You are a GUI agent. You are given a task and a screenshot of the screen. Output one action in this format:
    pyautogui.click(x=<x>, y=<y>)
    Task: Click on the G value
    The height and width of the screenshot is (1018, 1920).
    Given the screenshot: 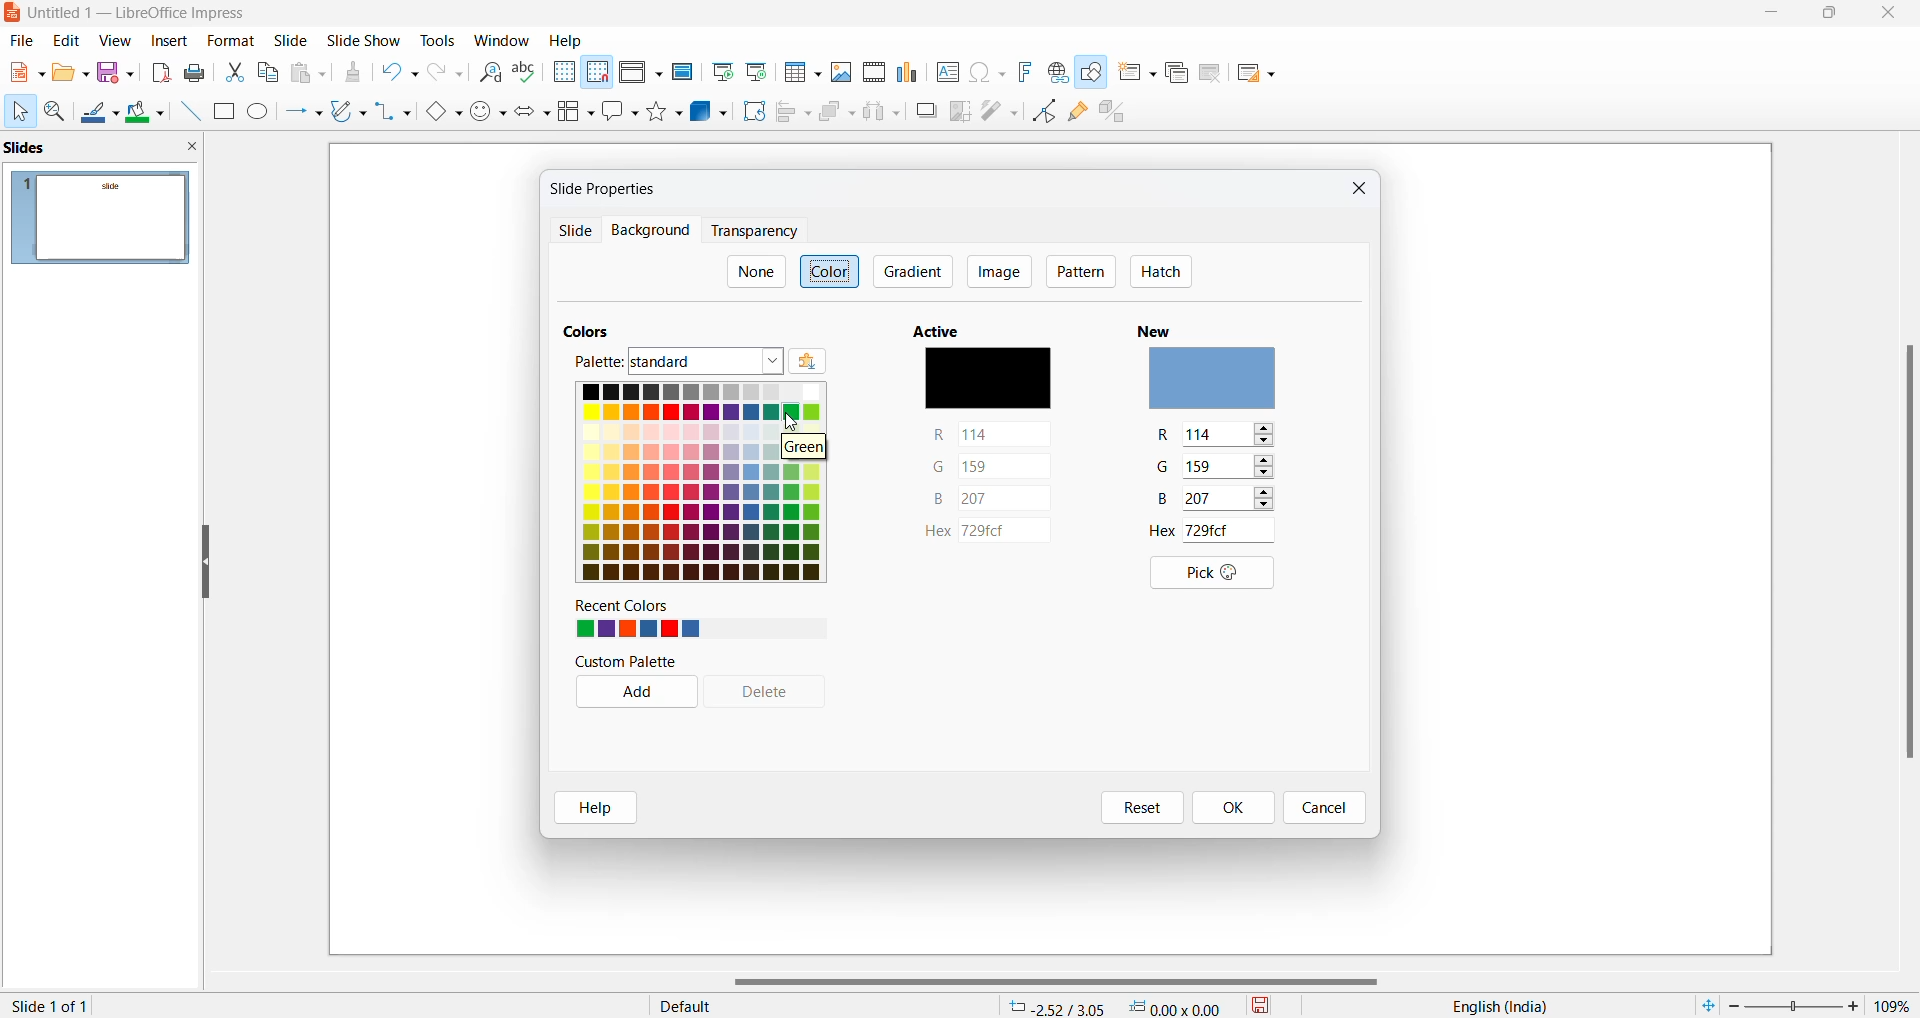 What is the action you would take?
    pyautogui.click(x=1167, y=470)
    